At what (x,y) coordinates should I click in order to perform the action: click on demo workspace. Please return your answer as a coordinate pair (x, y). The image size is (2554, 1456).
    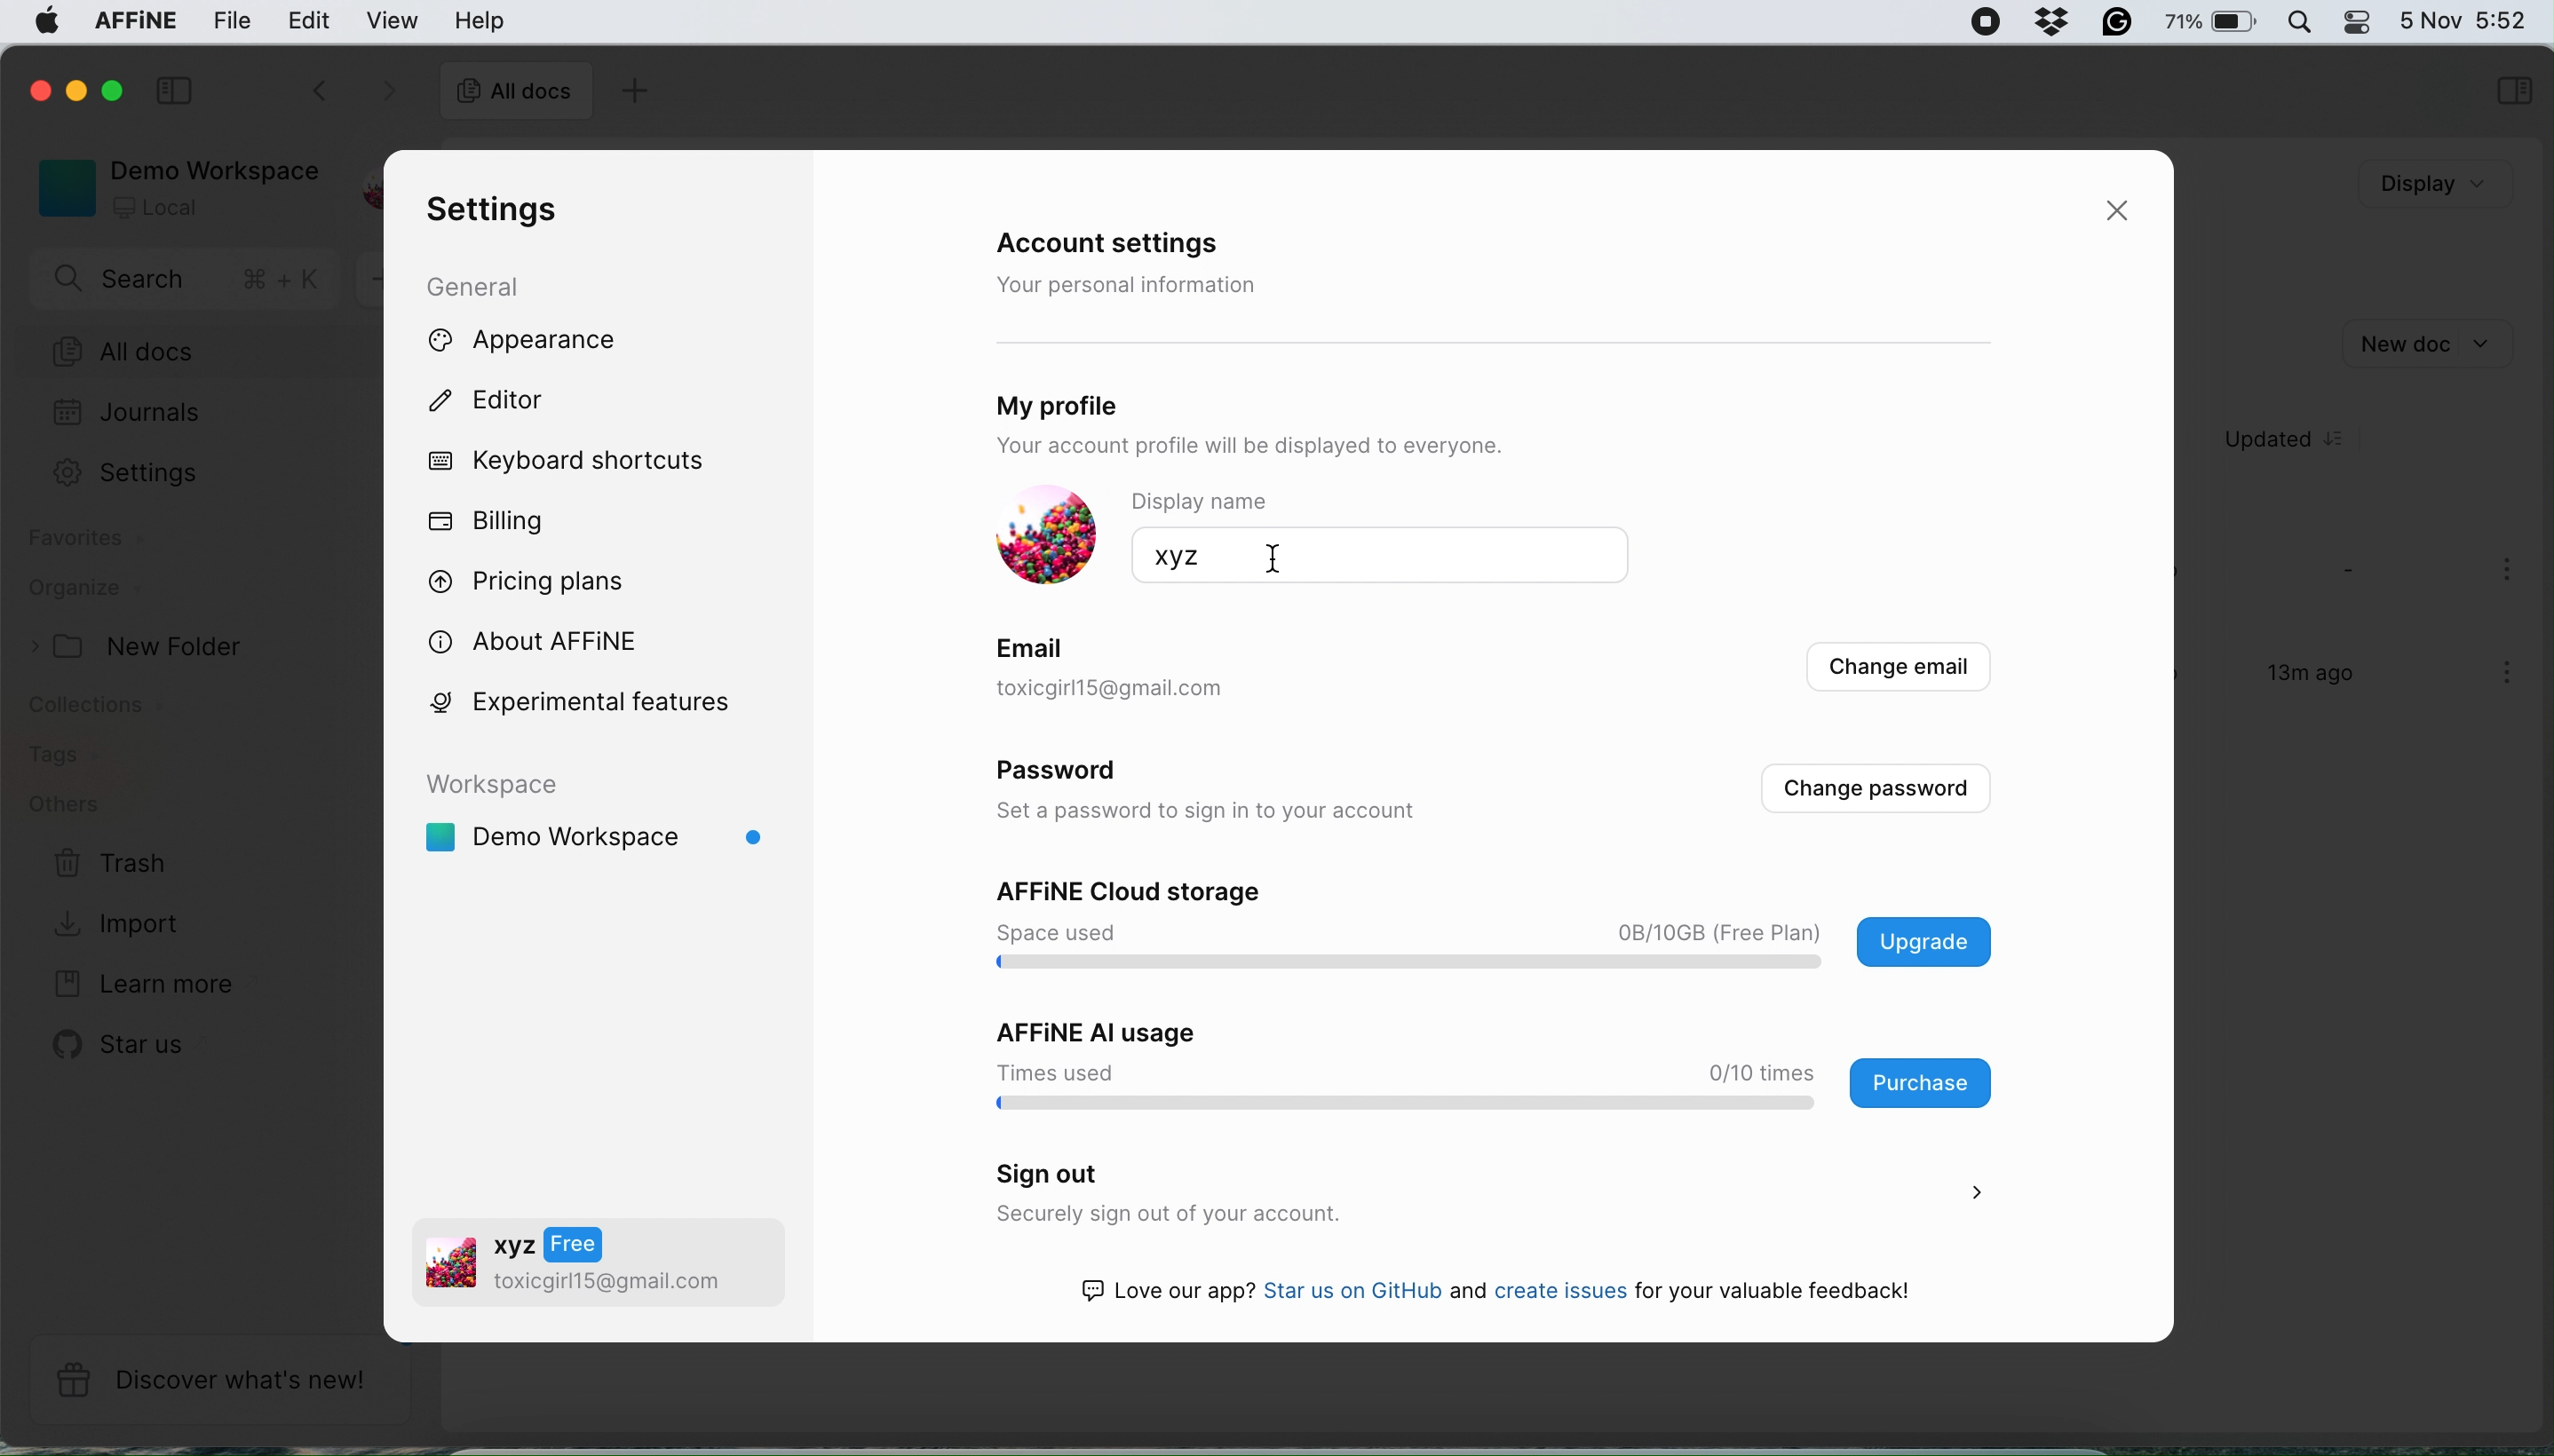
    Looking at the image, I should click on (171, 186).